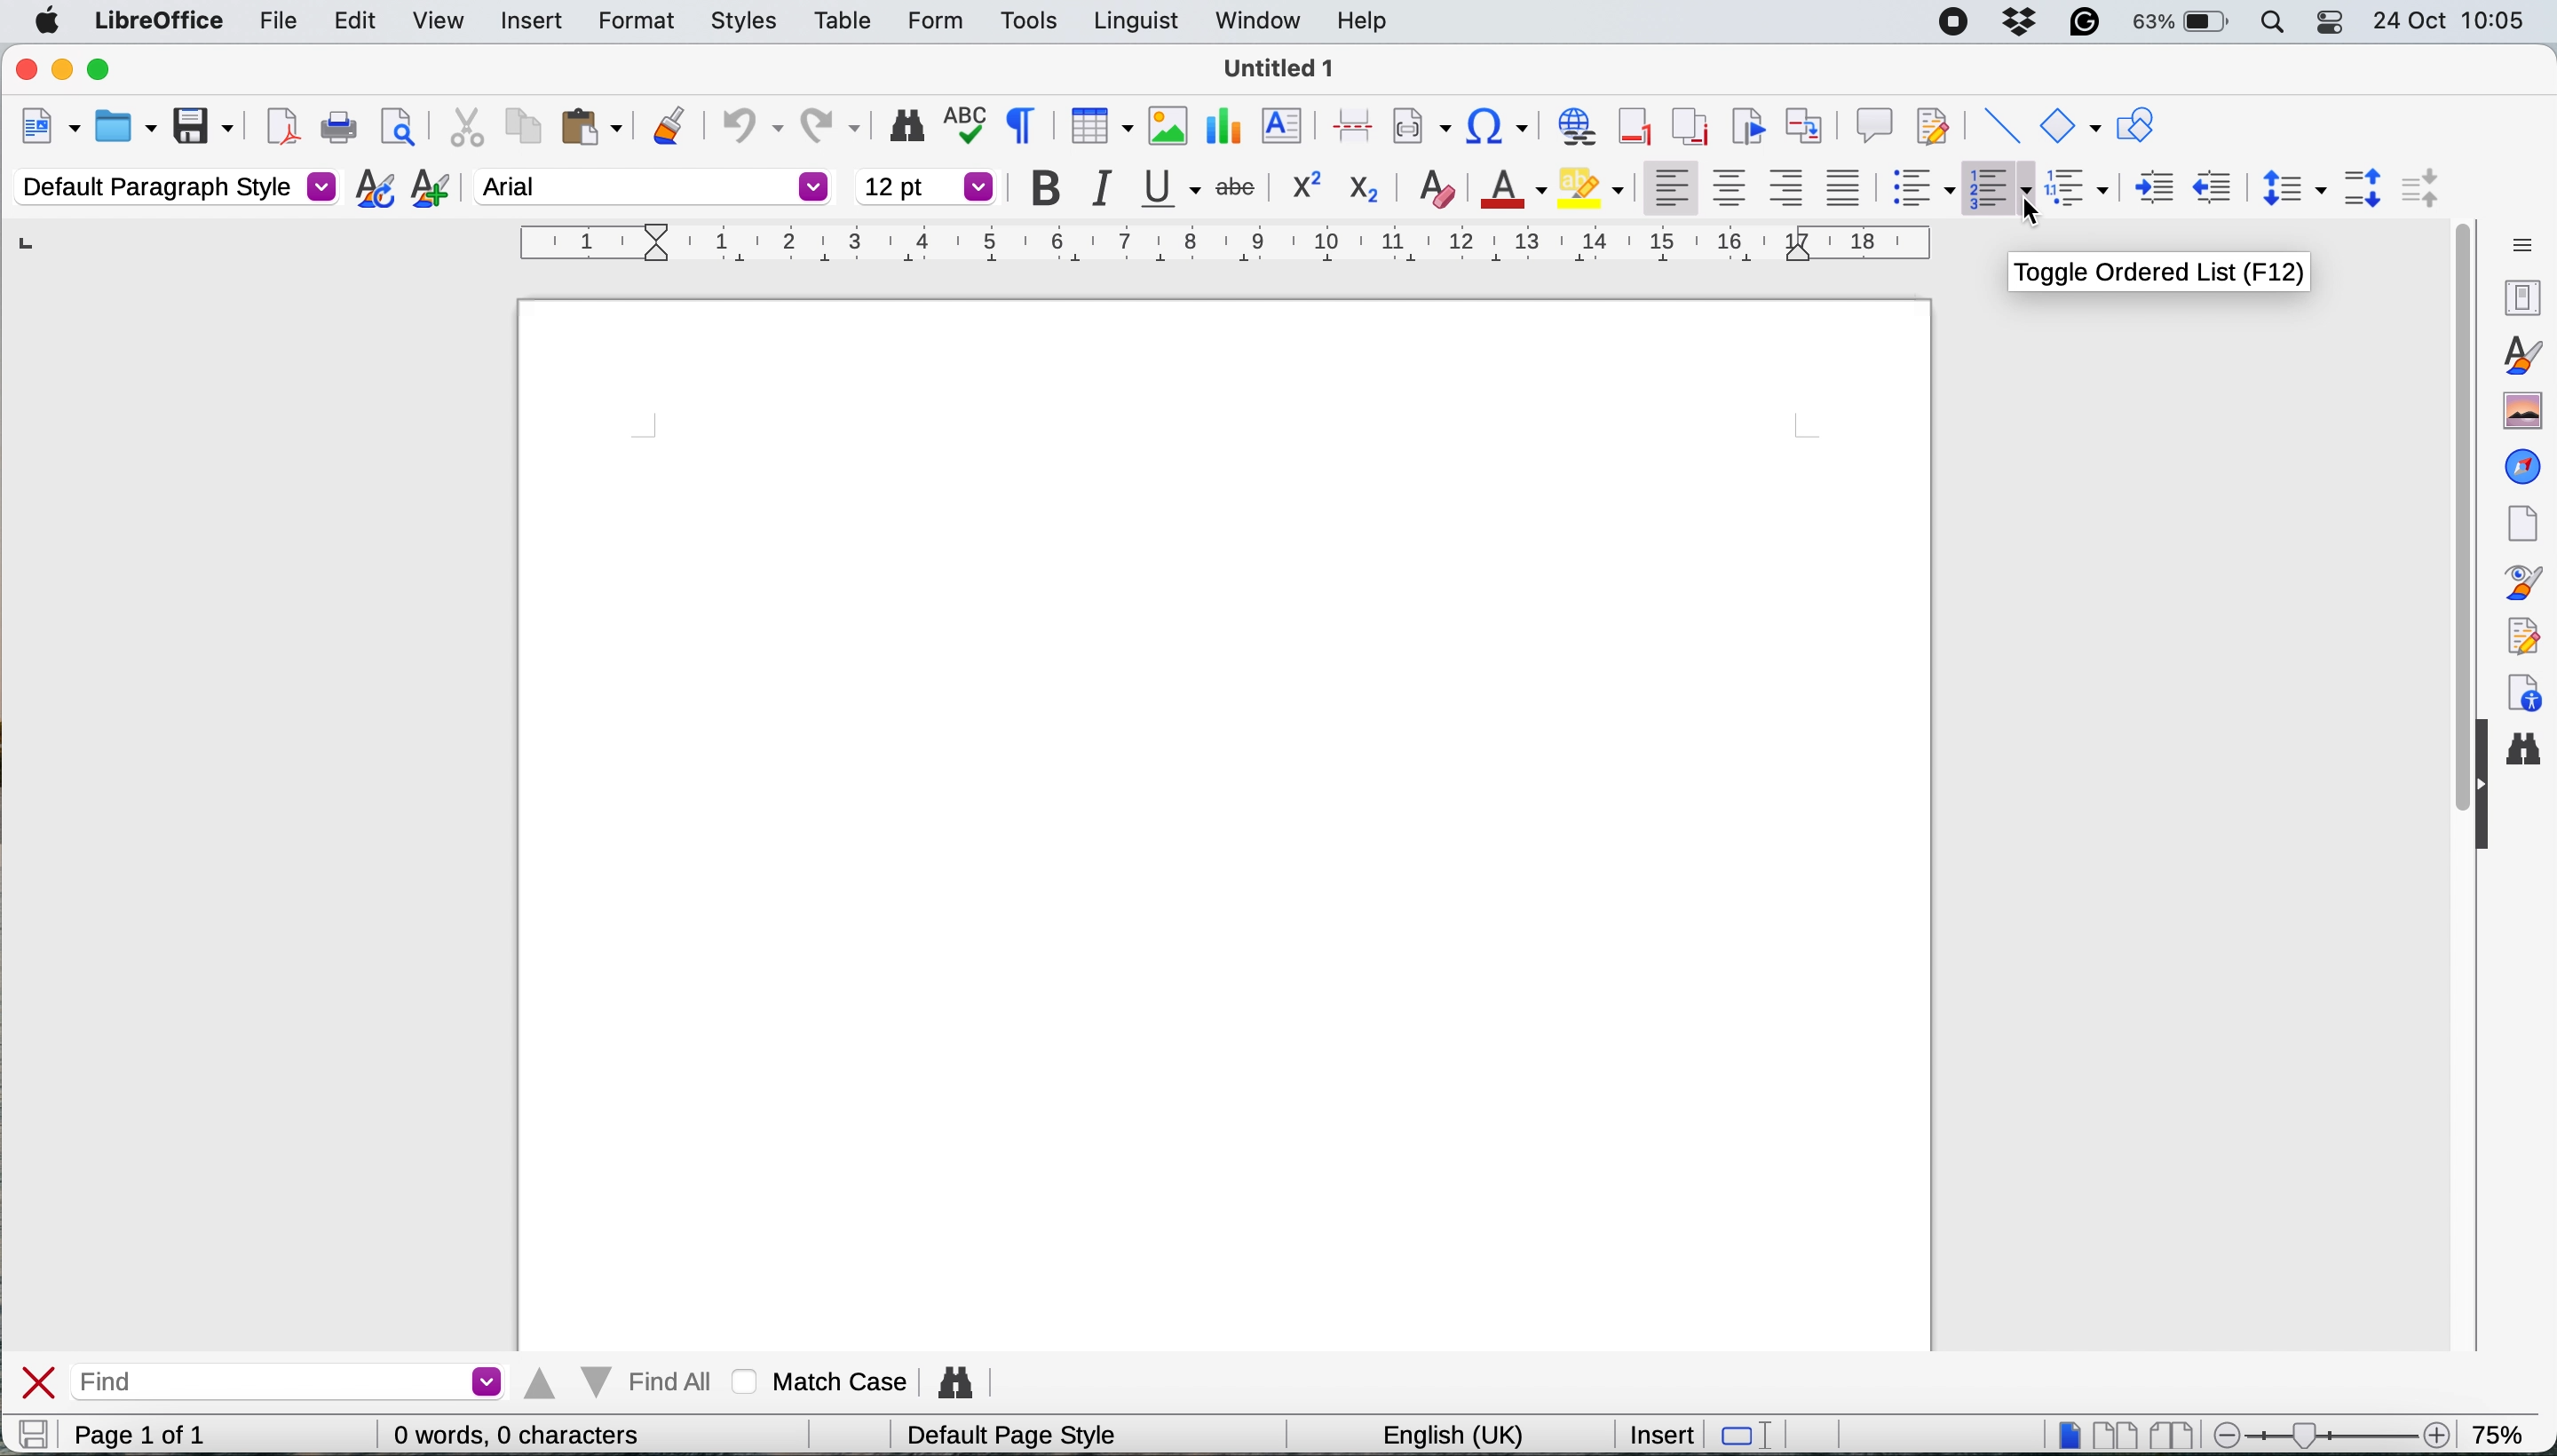  Describe the element at coordinates (48, 130) in the screenshot. I see `new` at that location.